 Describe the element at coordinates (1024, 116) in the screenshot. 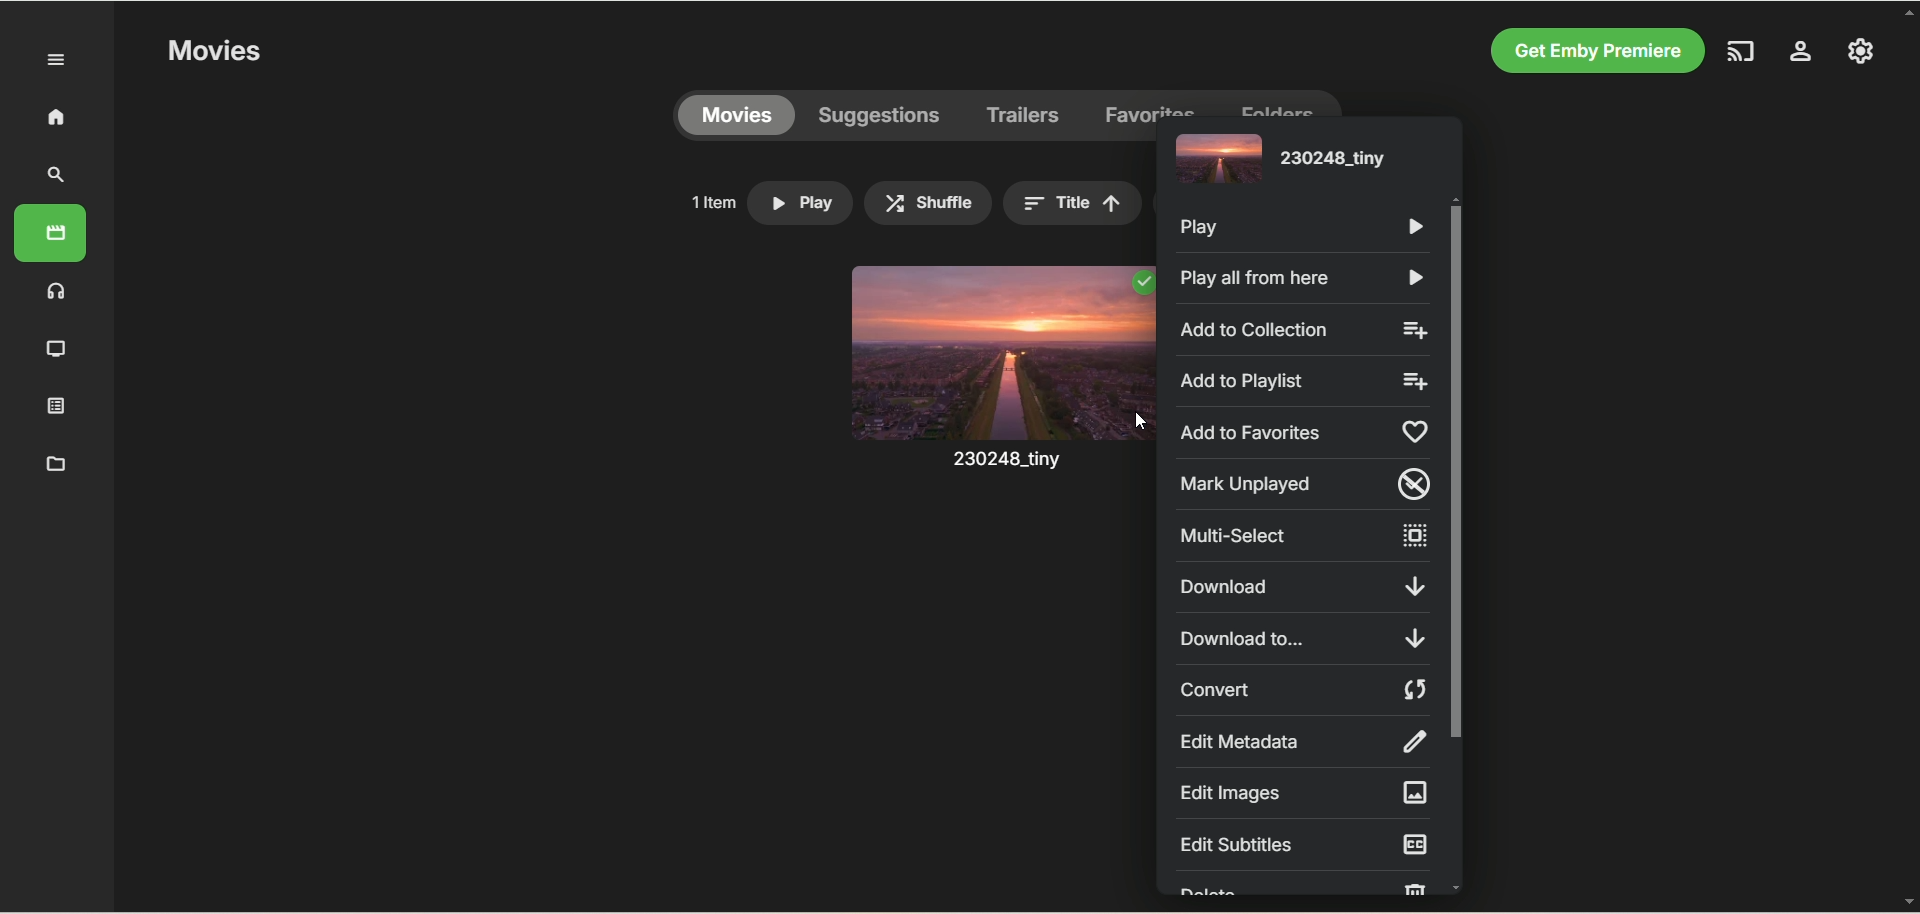

I see `trailers` at that location.